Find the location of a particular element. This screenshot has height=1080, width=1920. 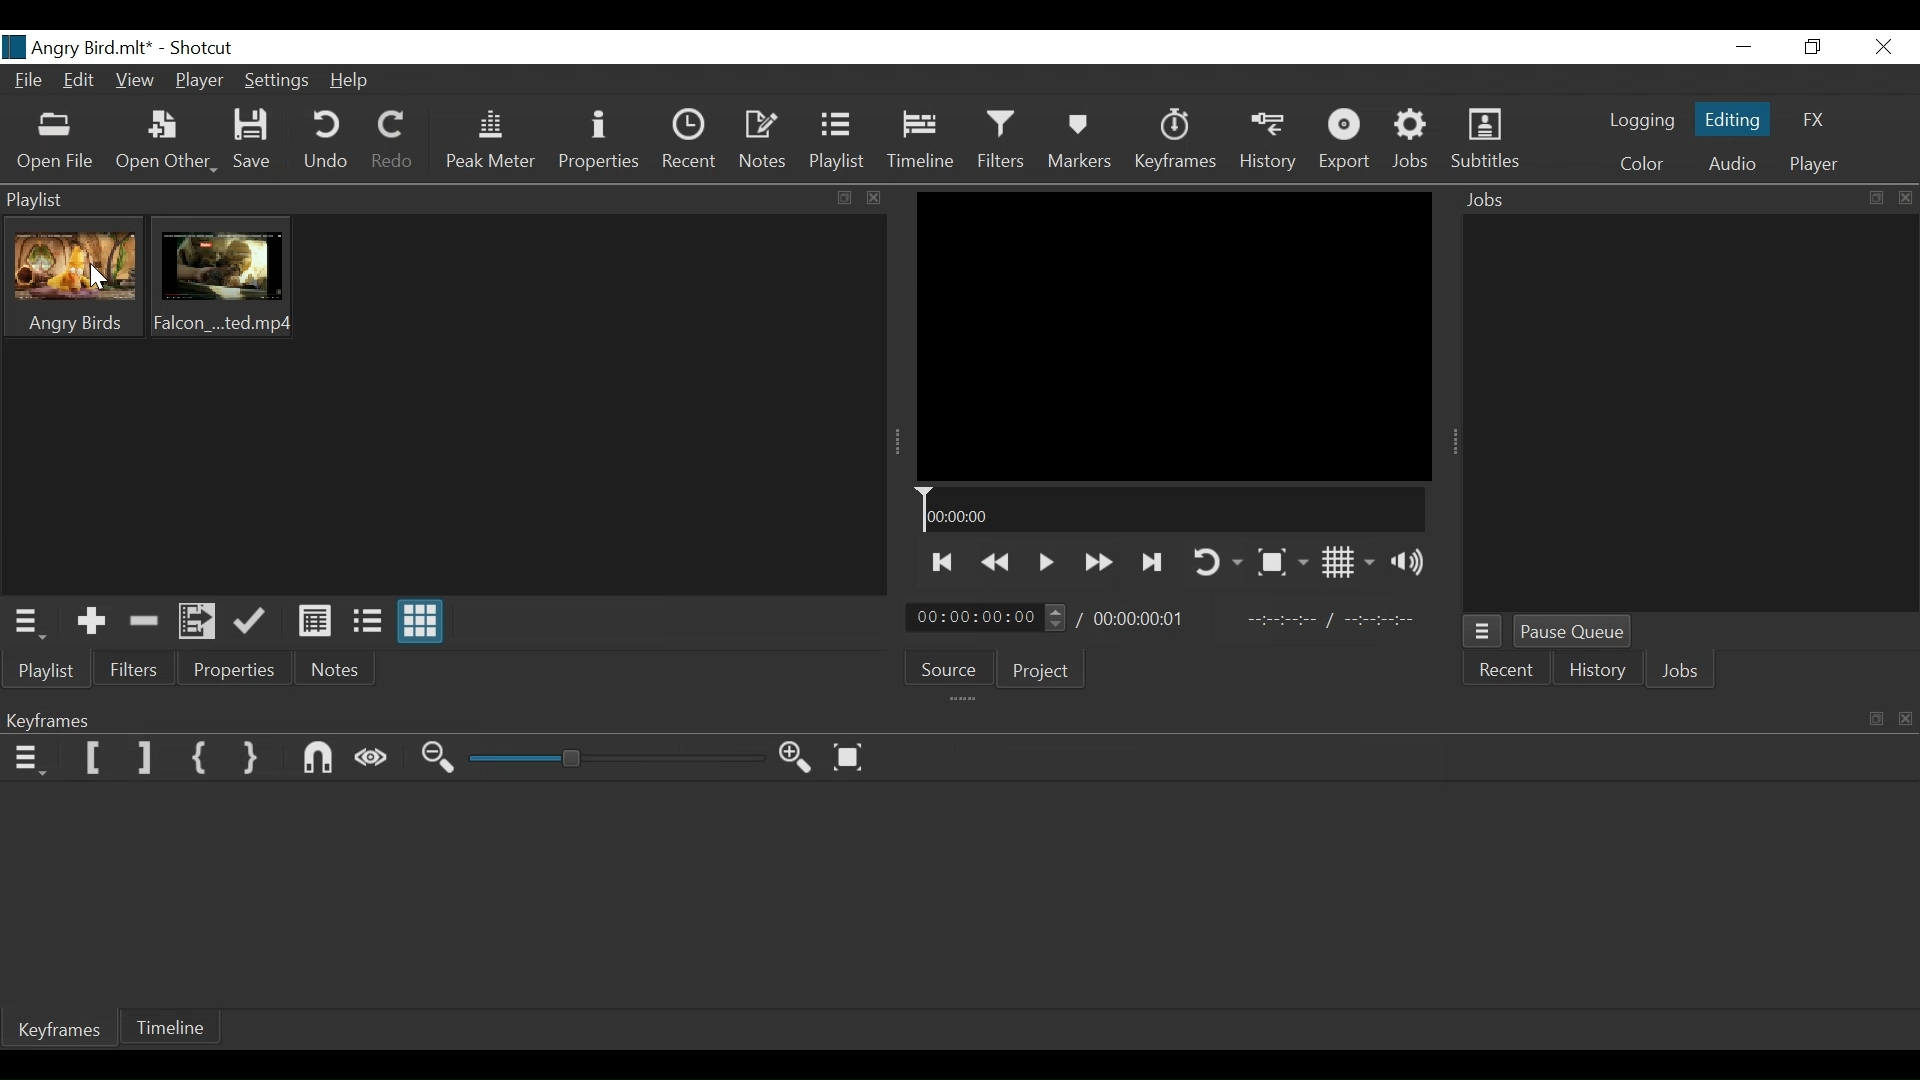

Open Other is located at coordinates (165, 142).